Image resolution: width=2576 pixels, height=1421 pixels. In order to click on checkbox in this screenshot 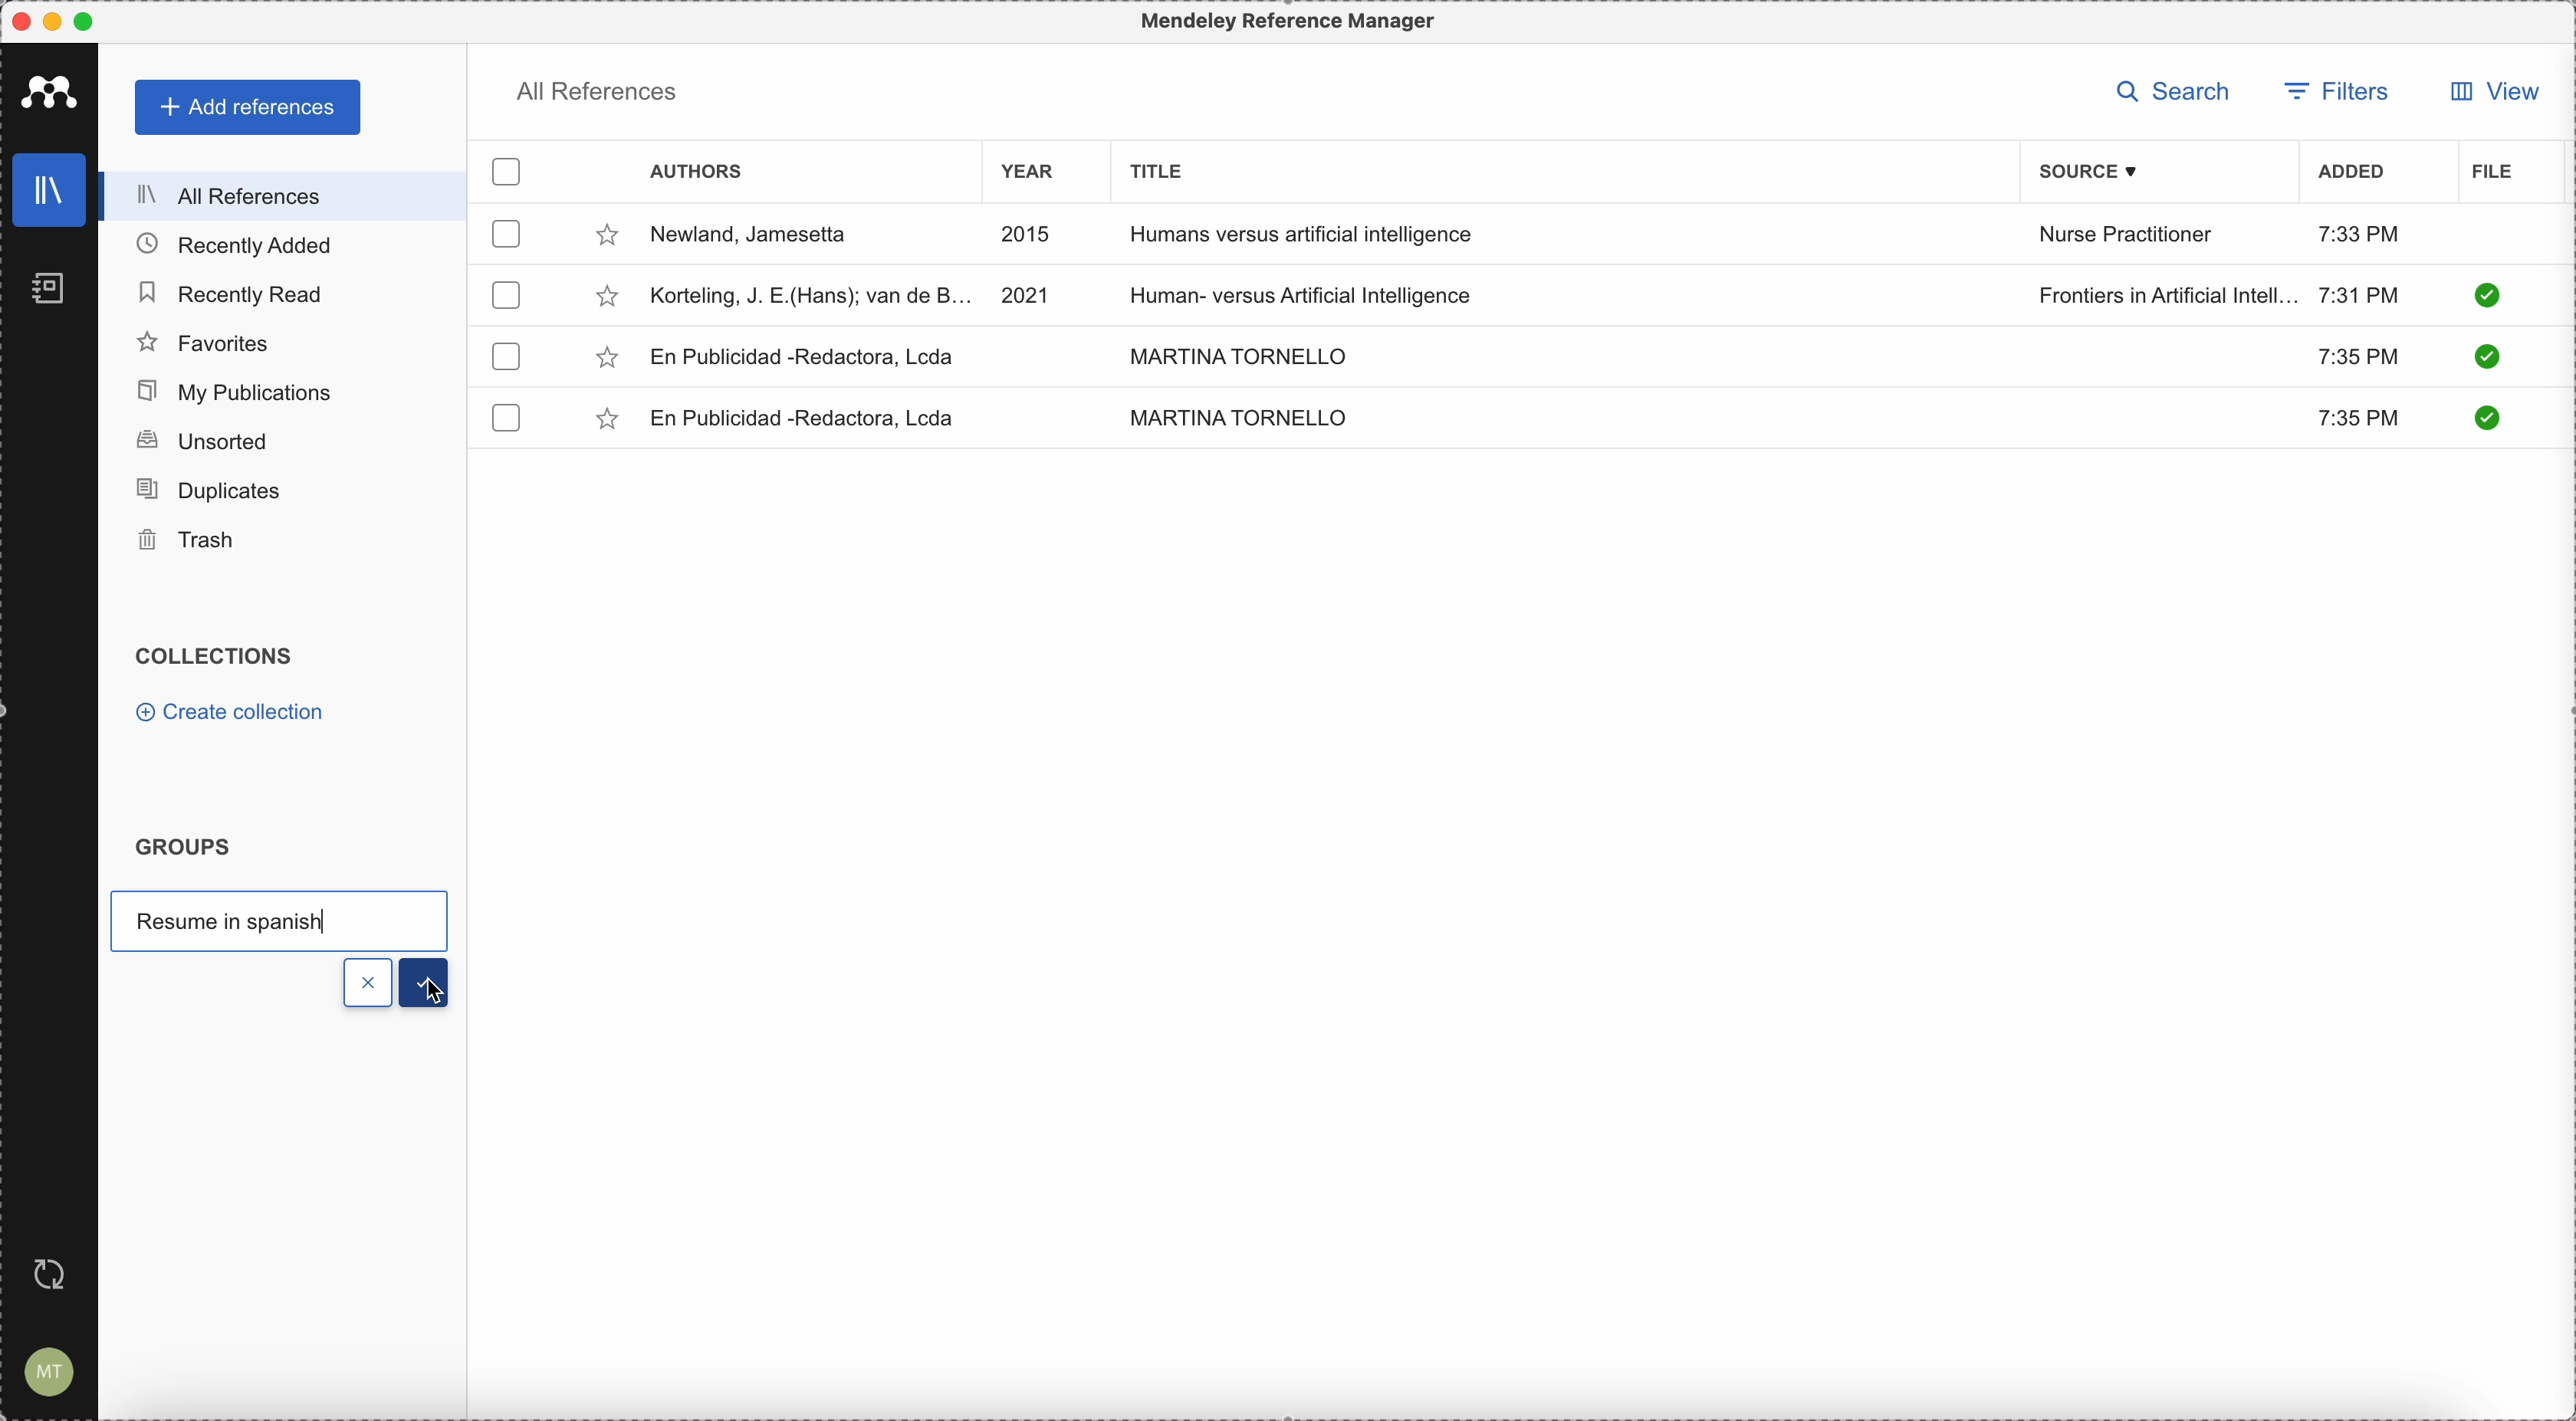, I will do `click(503, 294)`.